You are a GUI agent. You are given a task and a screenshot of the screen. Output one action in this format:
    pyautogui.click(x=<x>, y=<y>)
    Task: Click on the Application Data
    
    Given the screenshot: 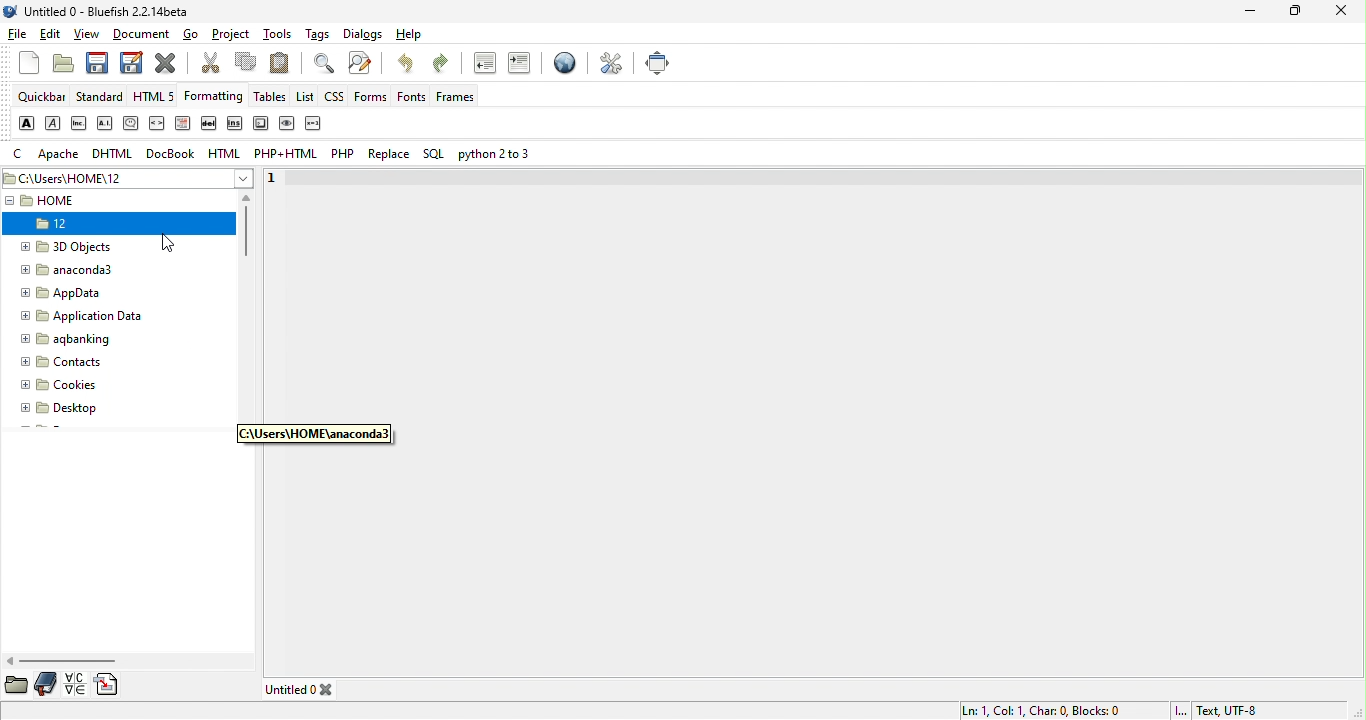 What is the action you would take?
    pyautogui.click(x=80, y=319)
    